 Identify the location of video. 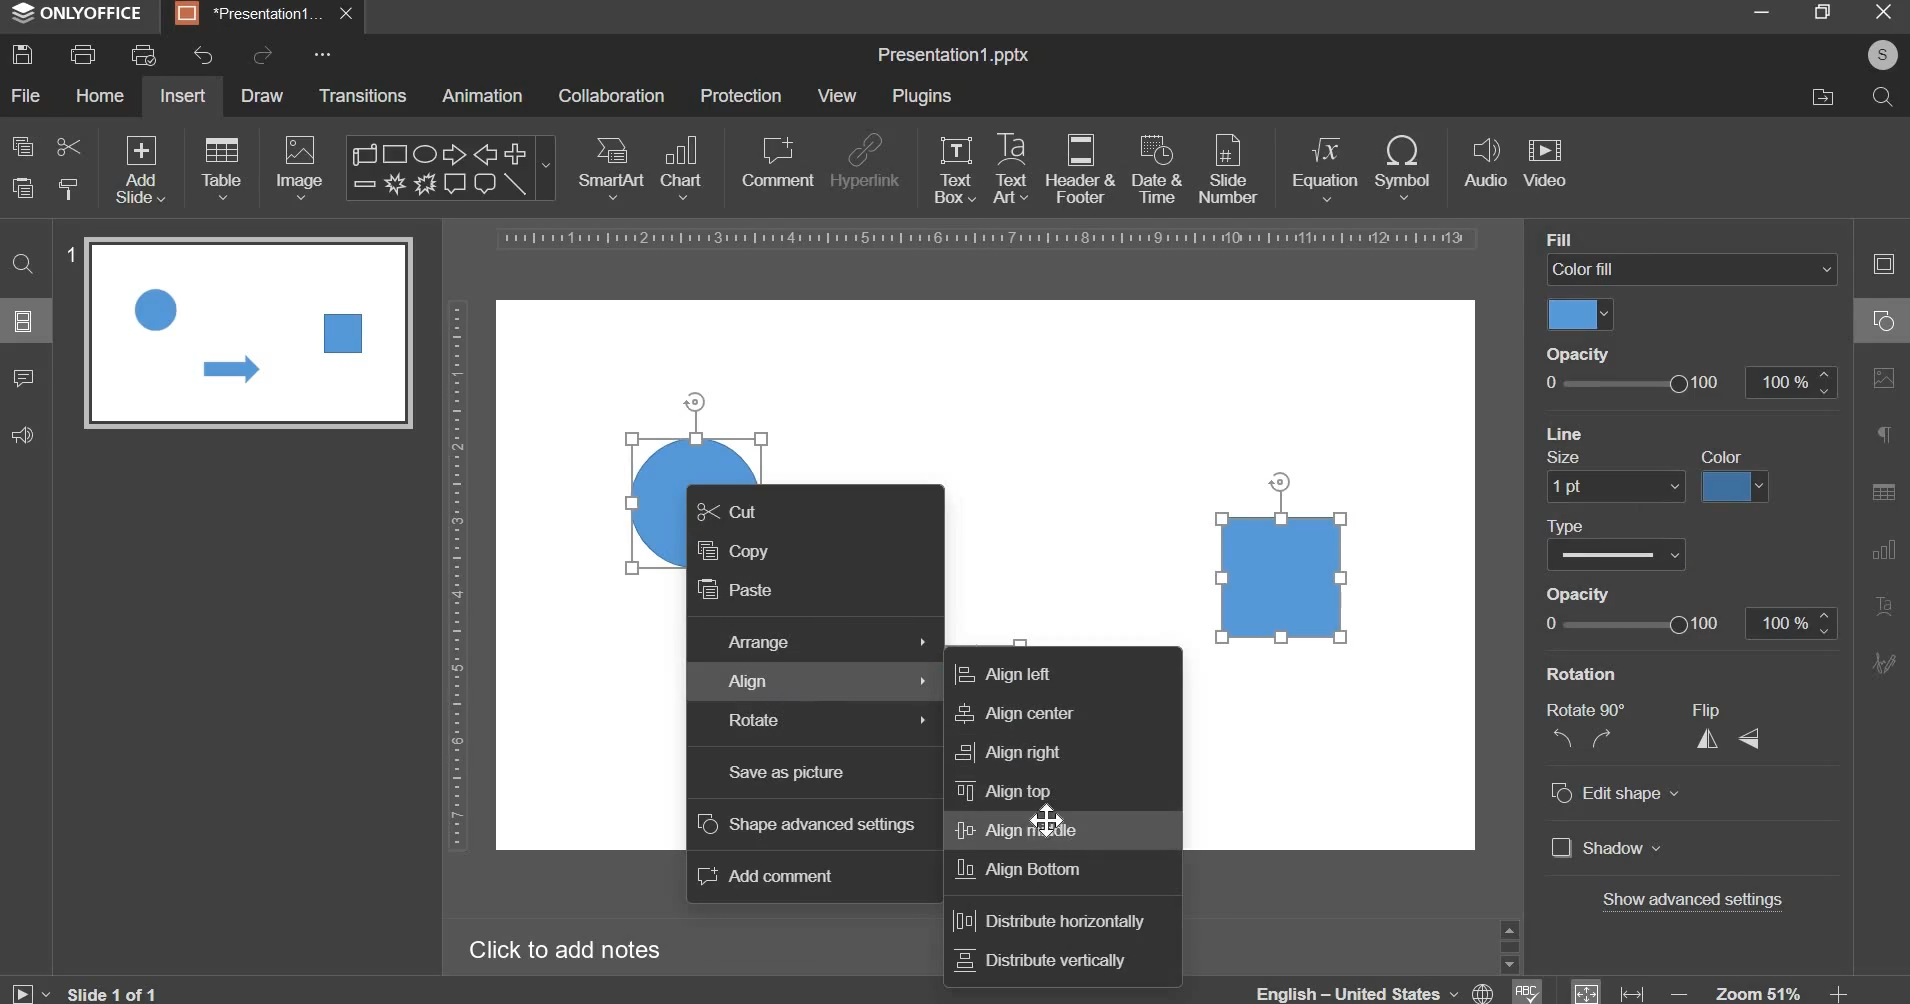
(1545, 164).